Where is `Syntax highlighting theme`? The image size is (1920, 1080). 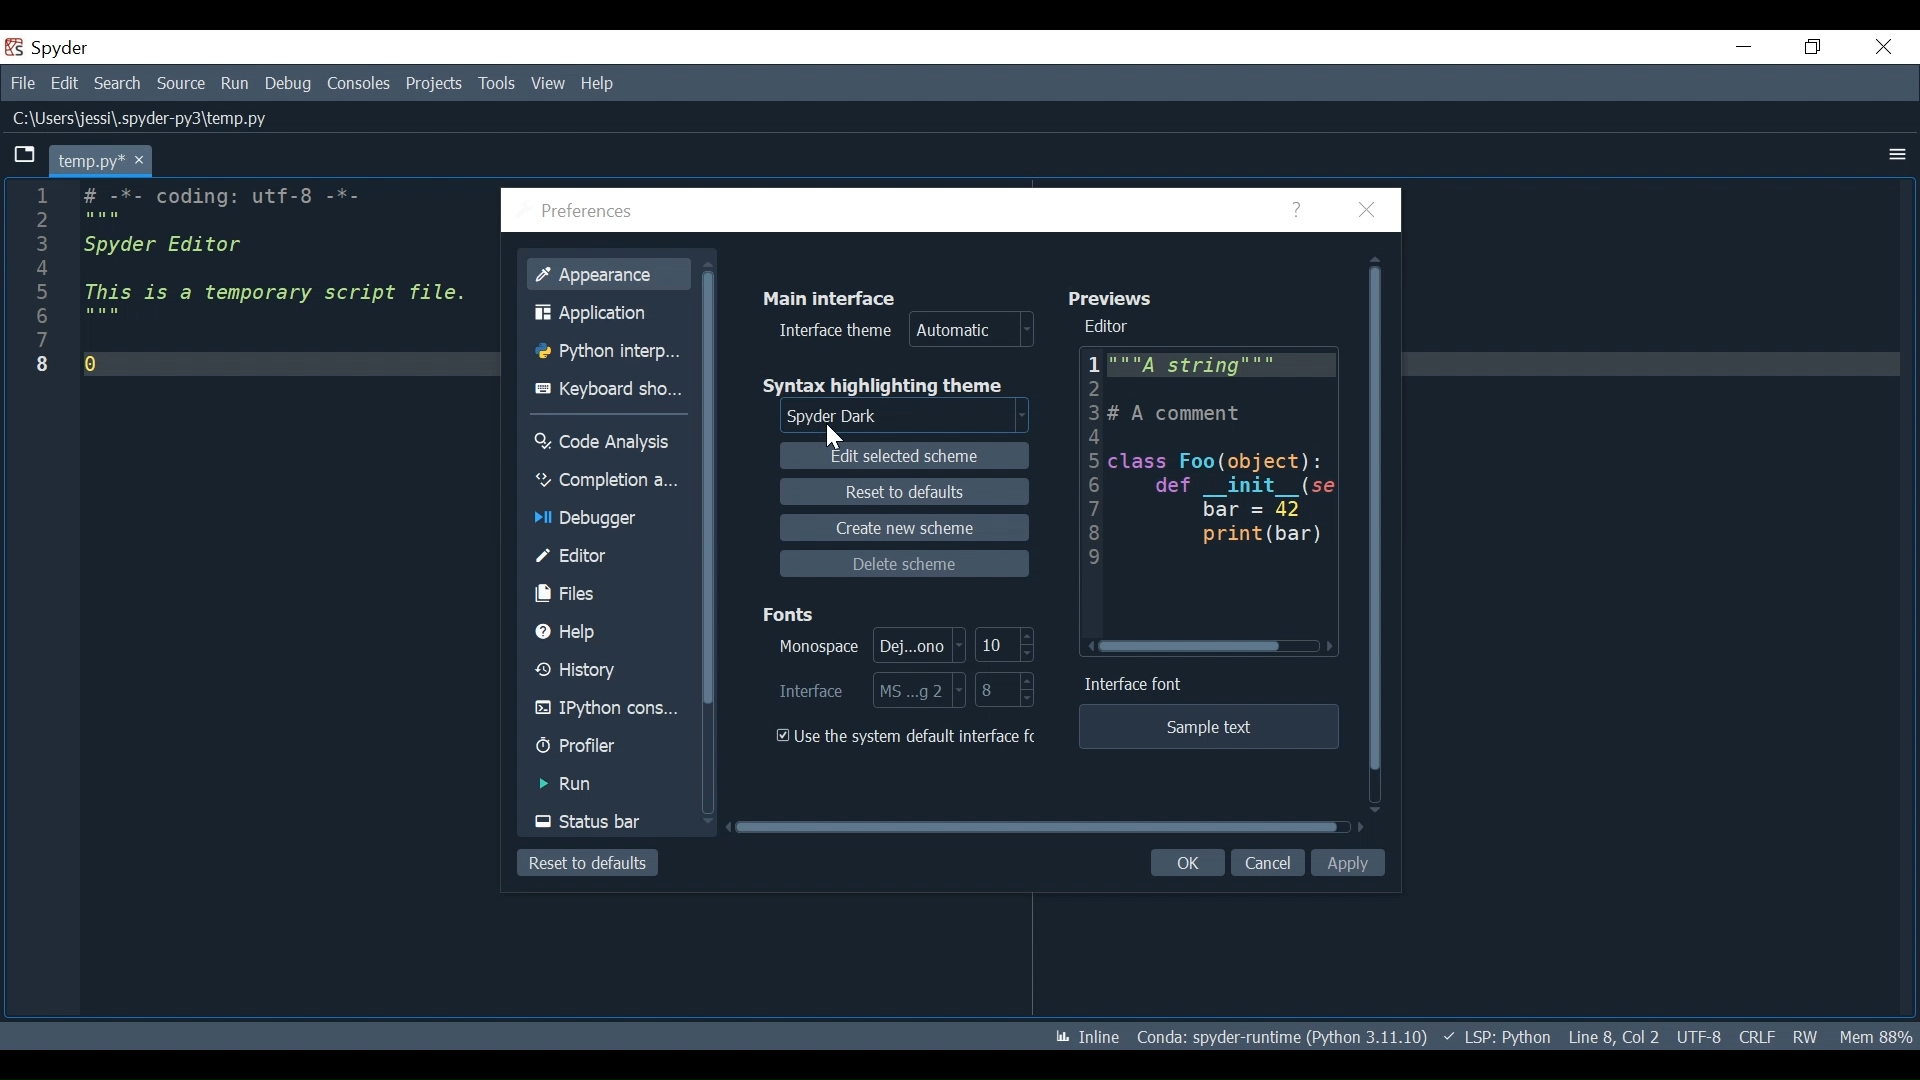
Syntax highlighting theme is located at coordinates (891, 386).